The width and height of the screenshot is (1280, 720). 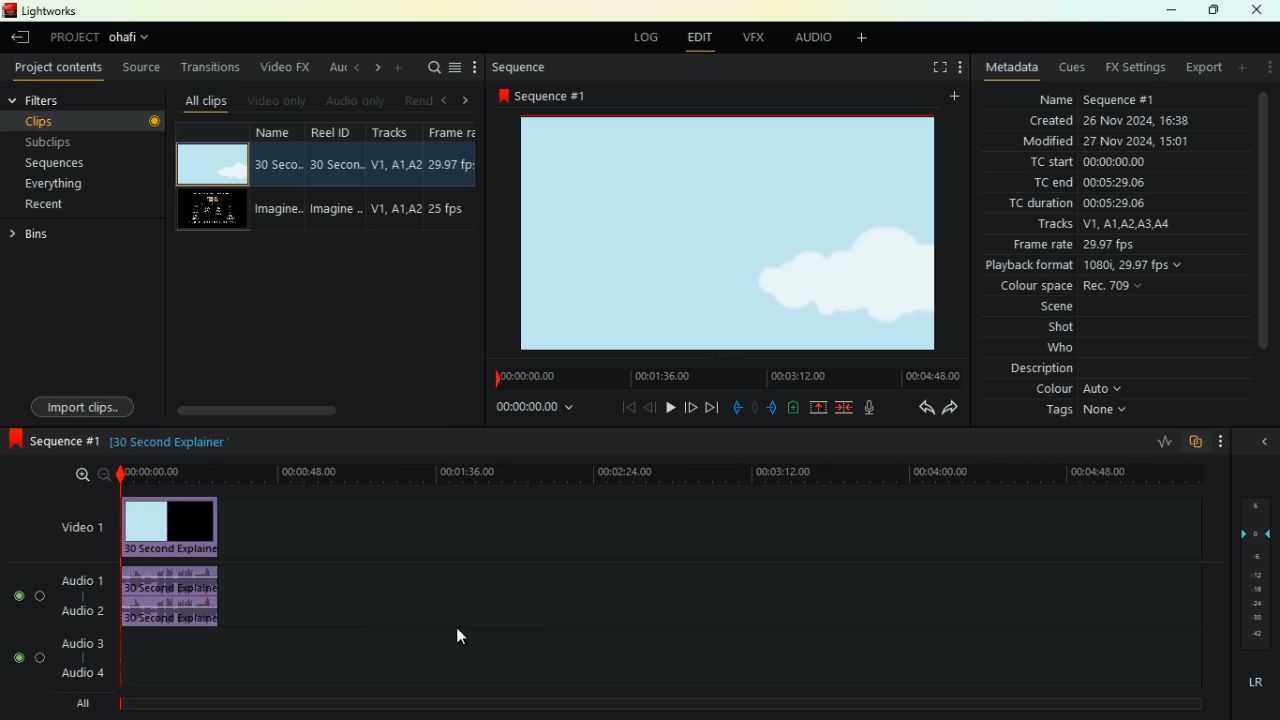 I want to click on left, so click(x=447, y=100).